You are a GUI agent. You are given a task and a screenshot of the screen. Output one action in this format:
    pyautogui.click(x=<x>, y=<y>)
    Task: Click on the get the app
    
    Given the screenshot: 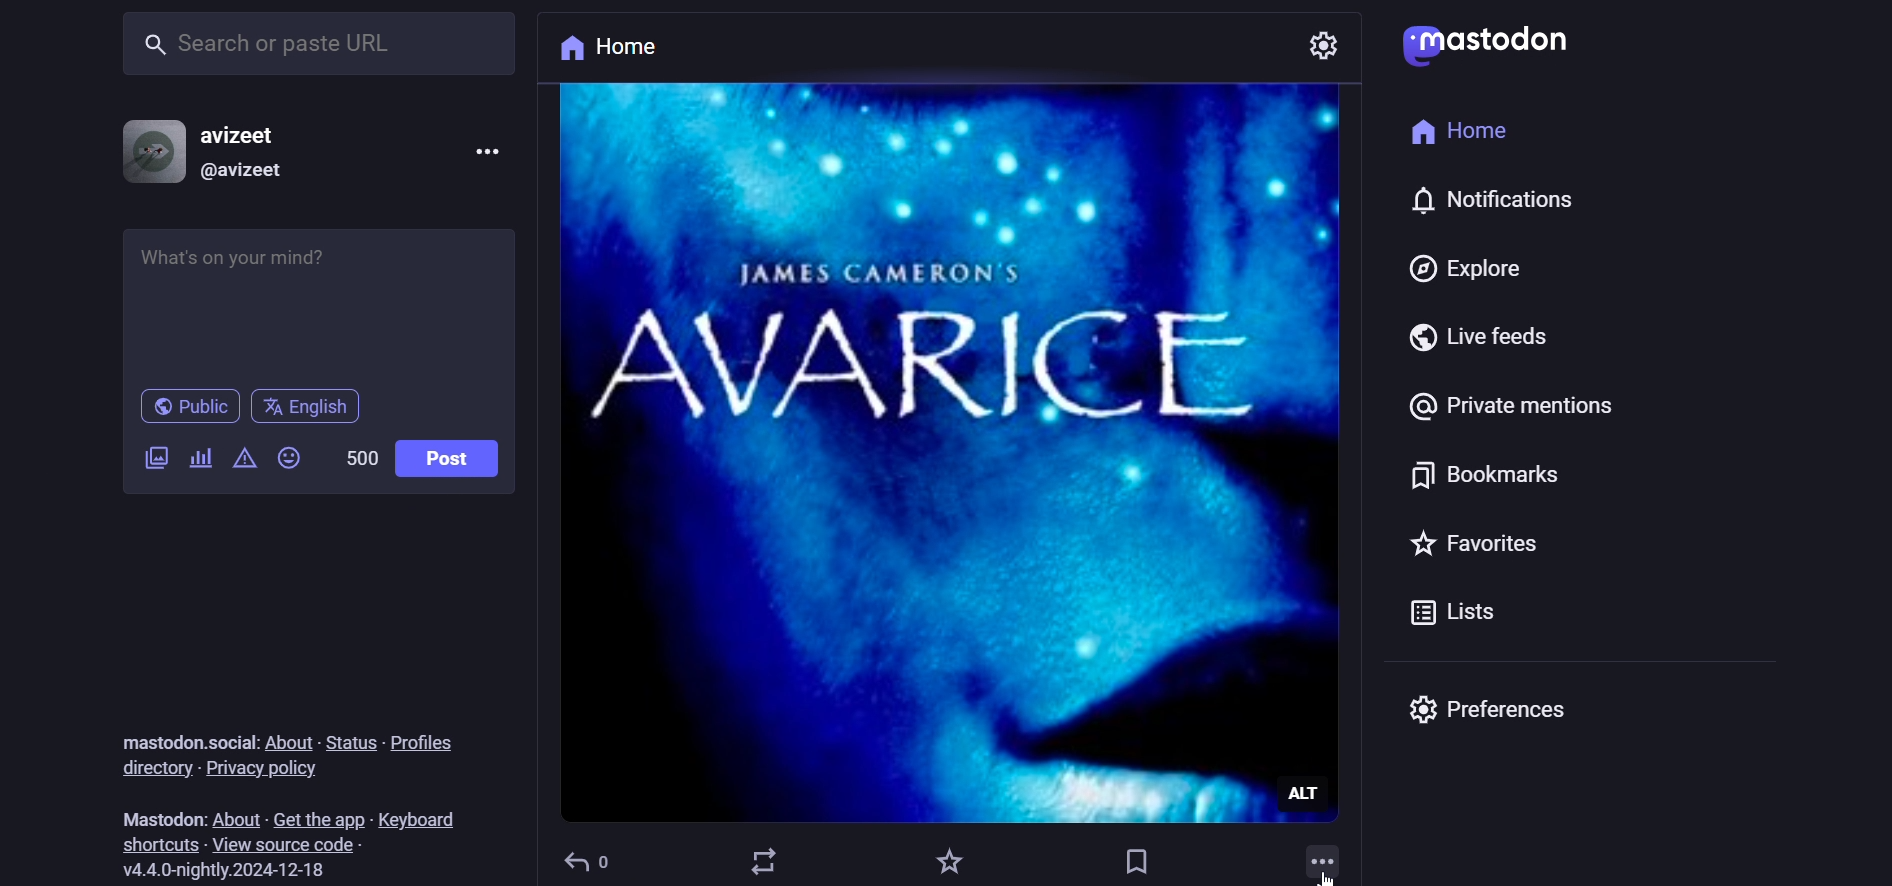 What is the action you would take?
    pyautogui.click(x=313, y=820)
    